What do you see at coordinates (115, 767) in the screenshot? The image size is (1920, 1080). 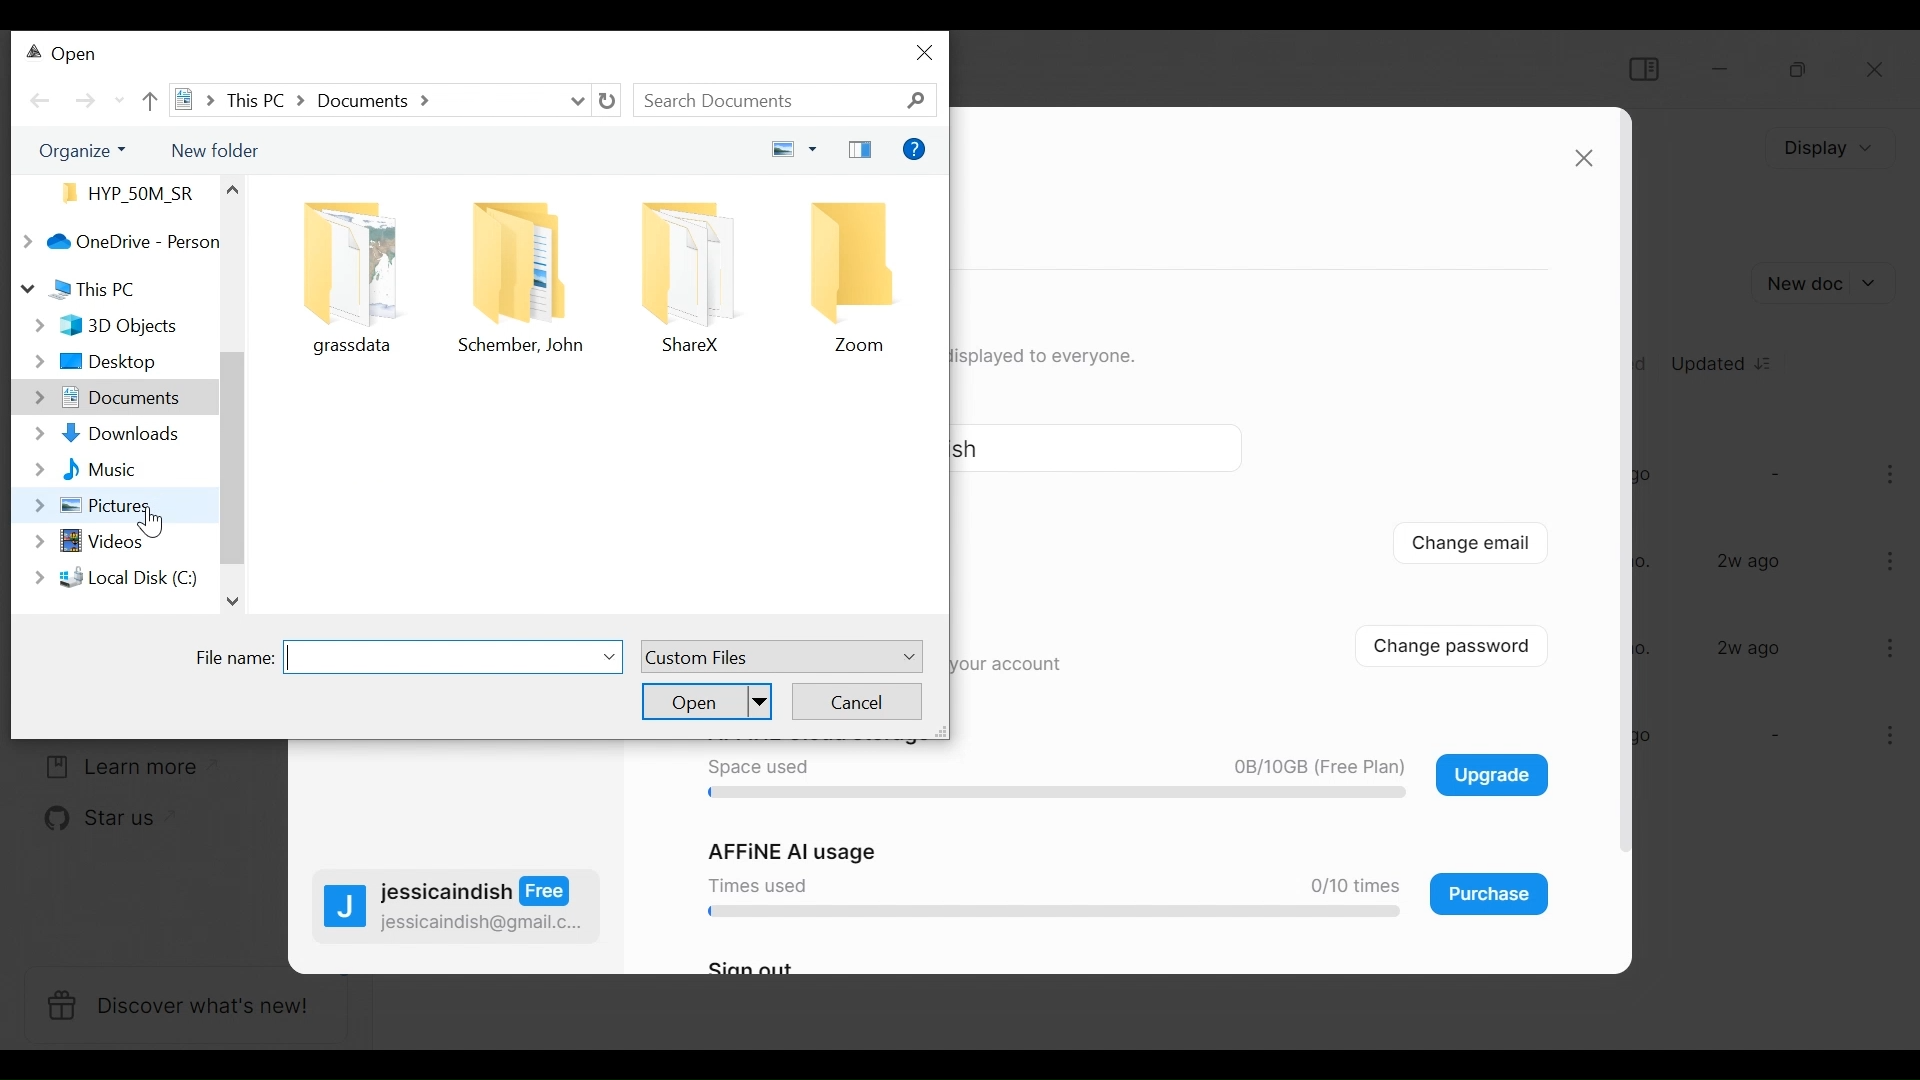 I see `Learn more` at bounding box center [115, 767].